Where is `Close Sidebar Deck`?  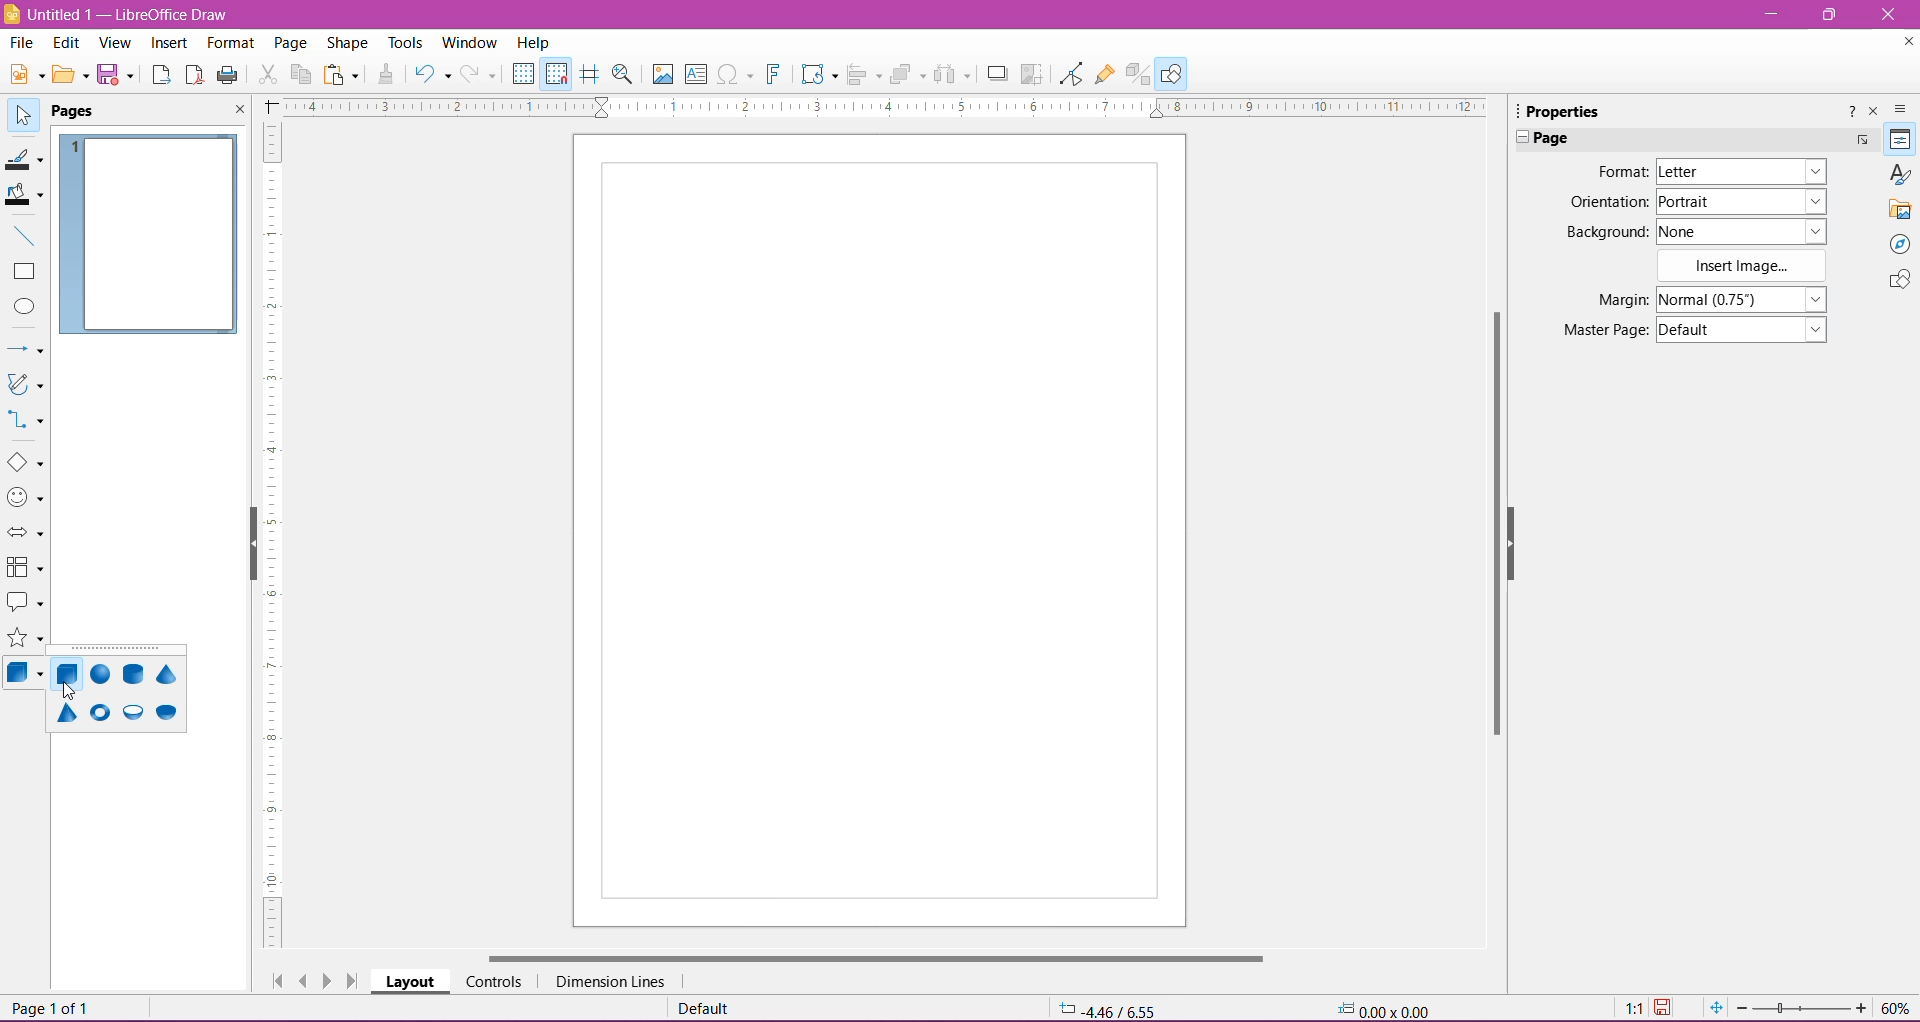
Close Sidebar Deck is located at coordinates (1873, 112).